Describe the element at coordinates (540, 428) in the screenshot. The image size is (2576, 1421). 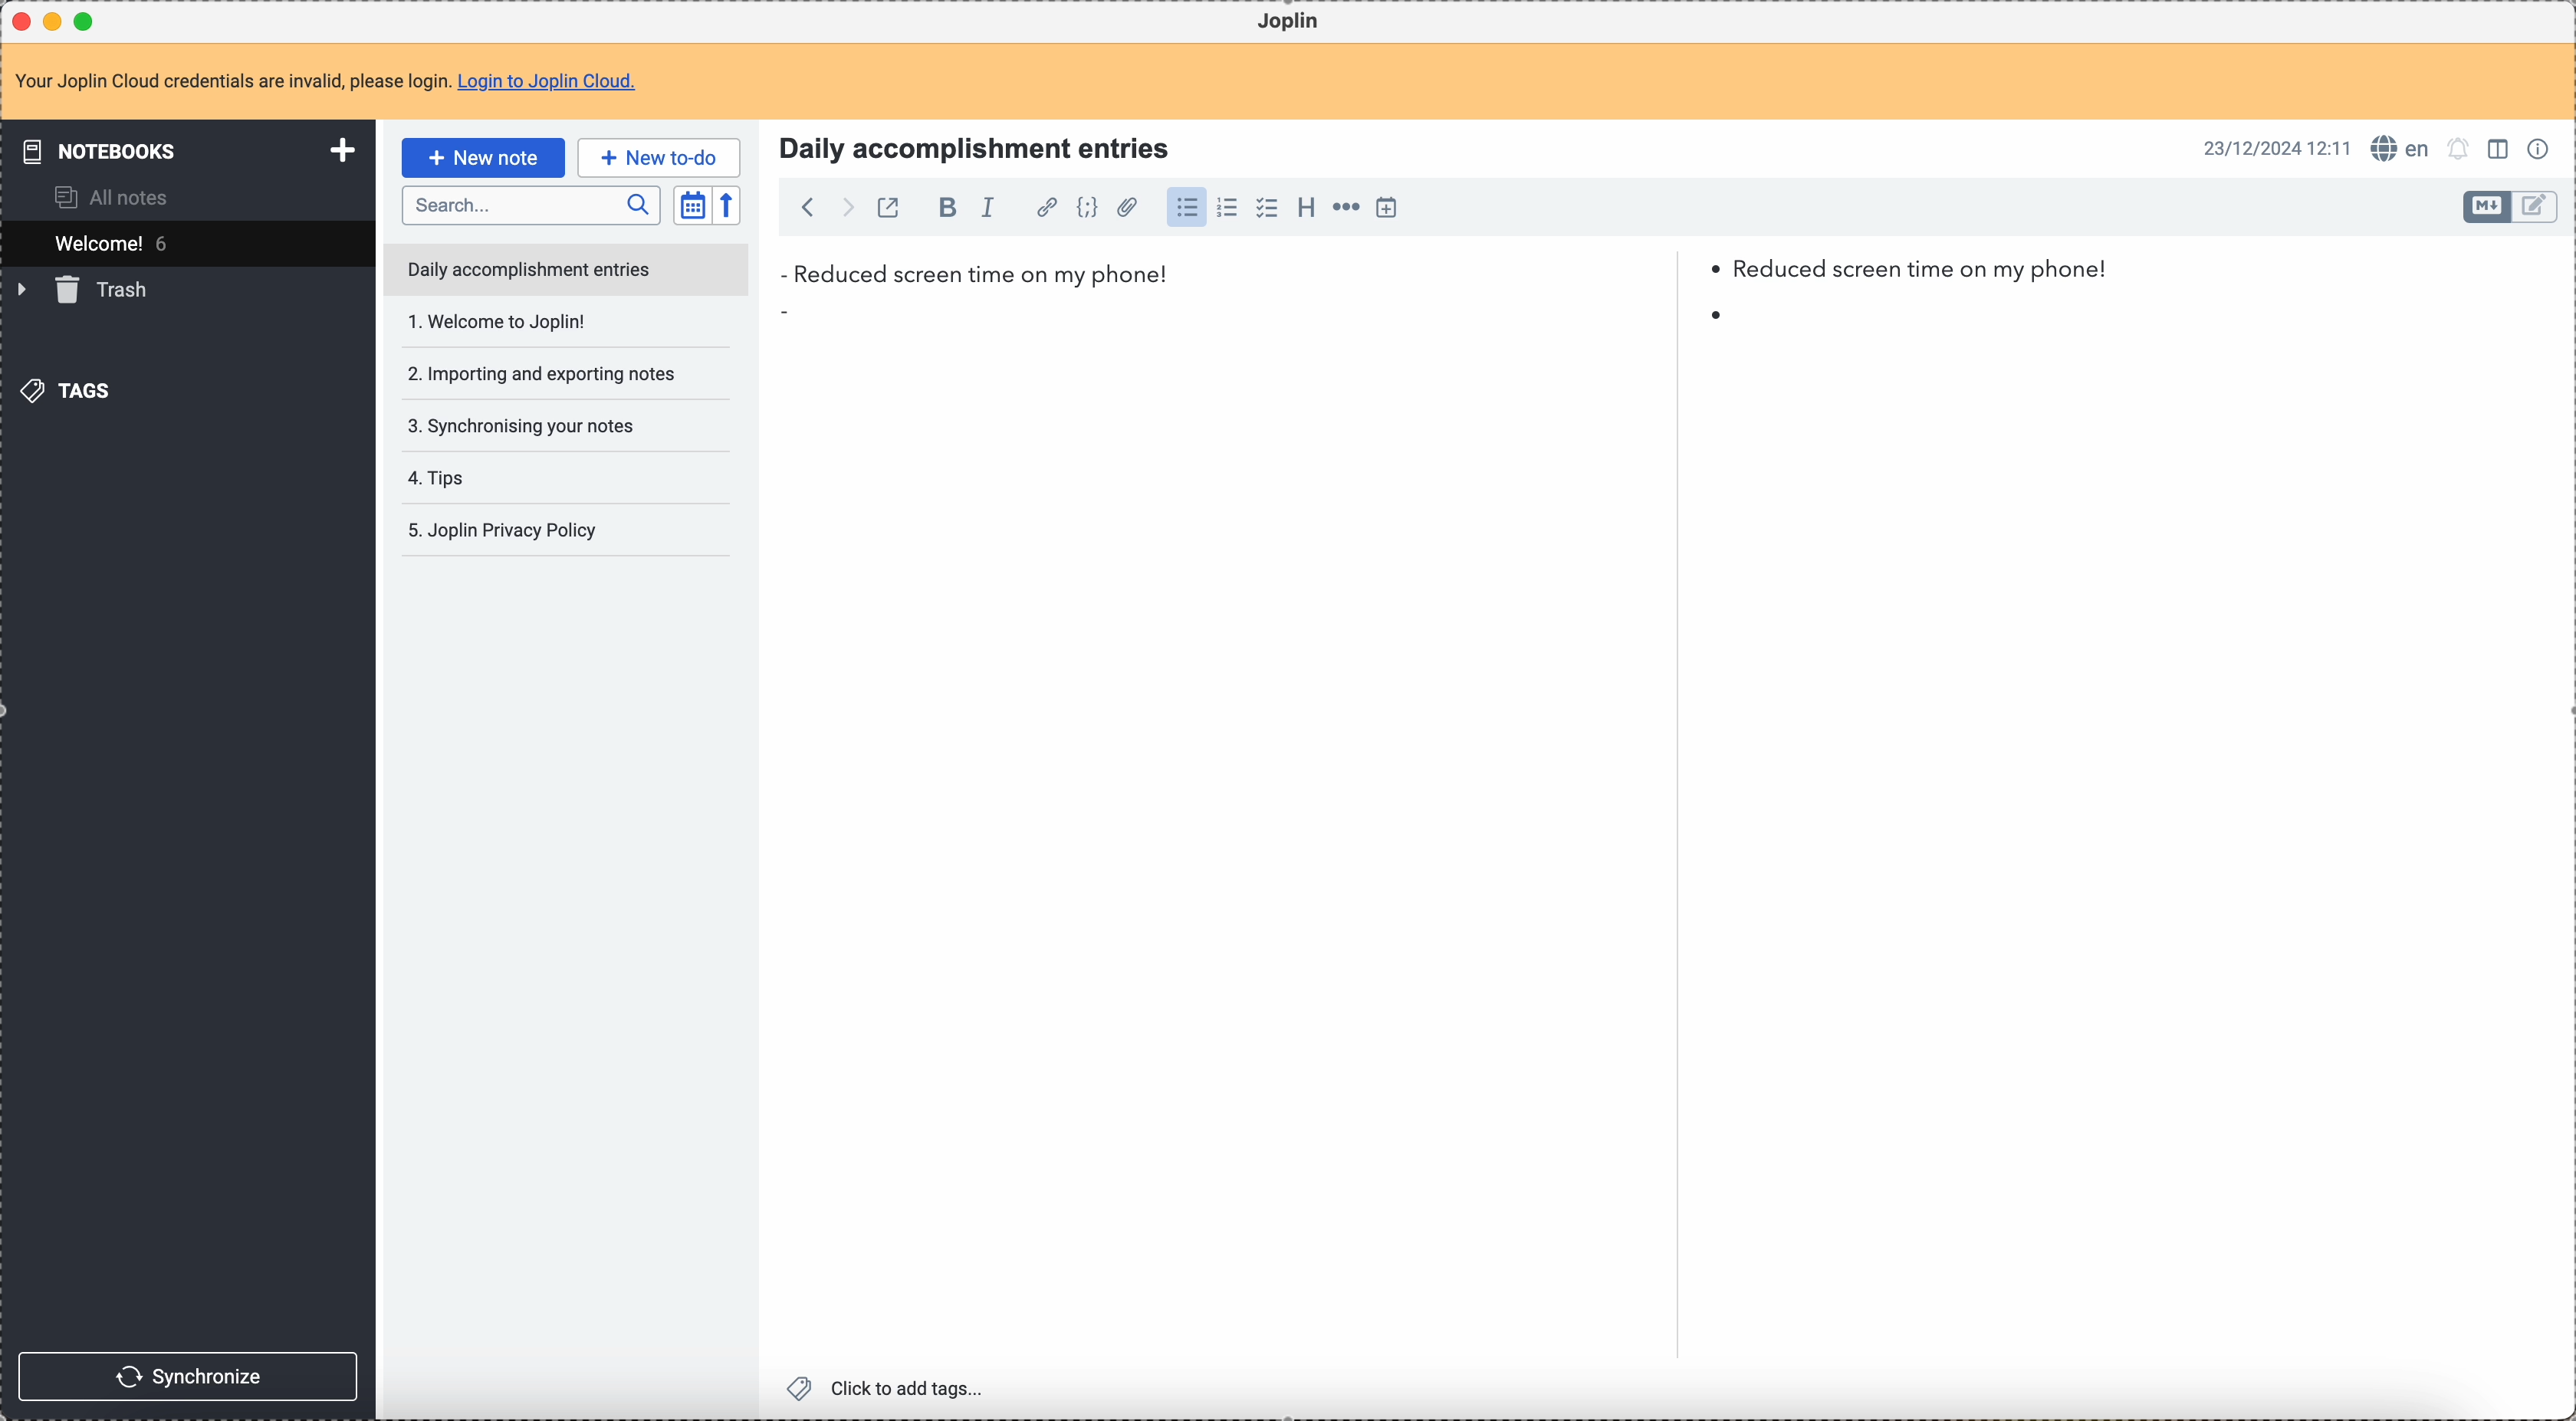
I see `tips` at that location.